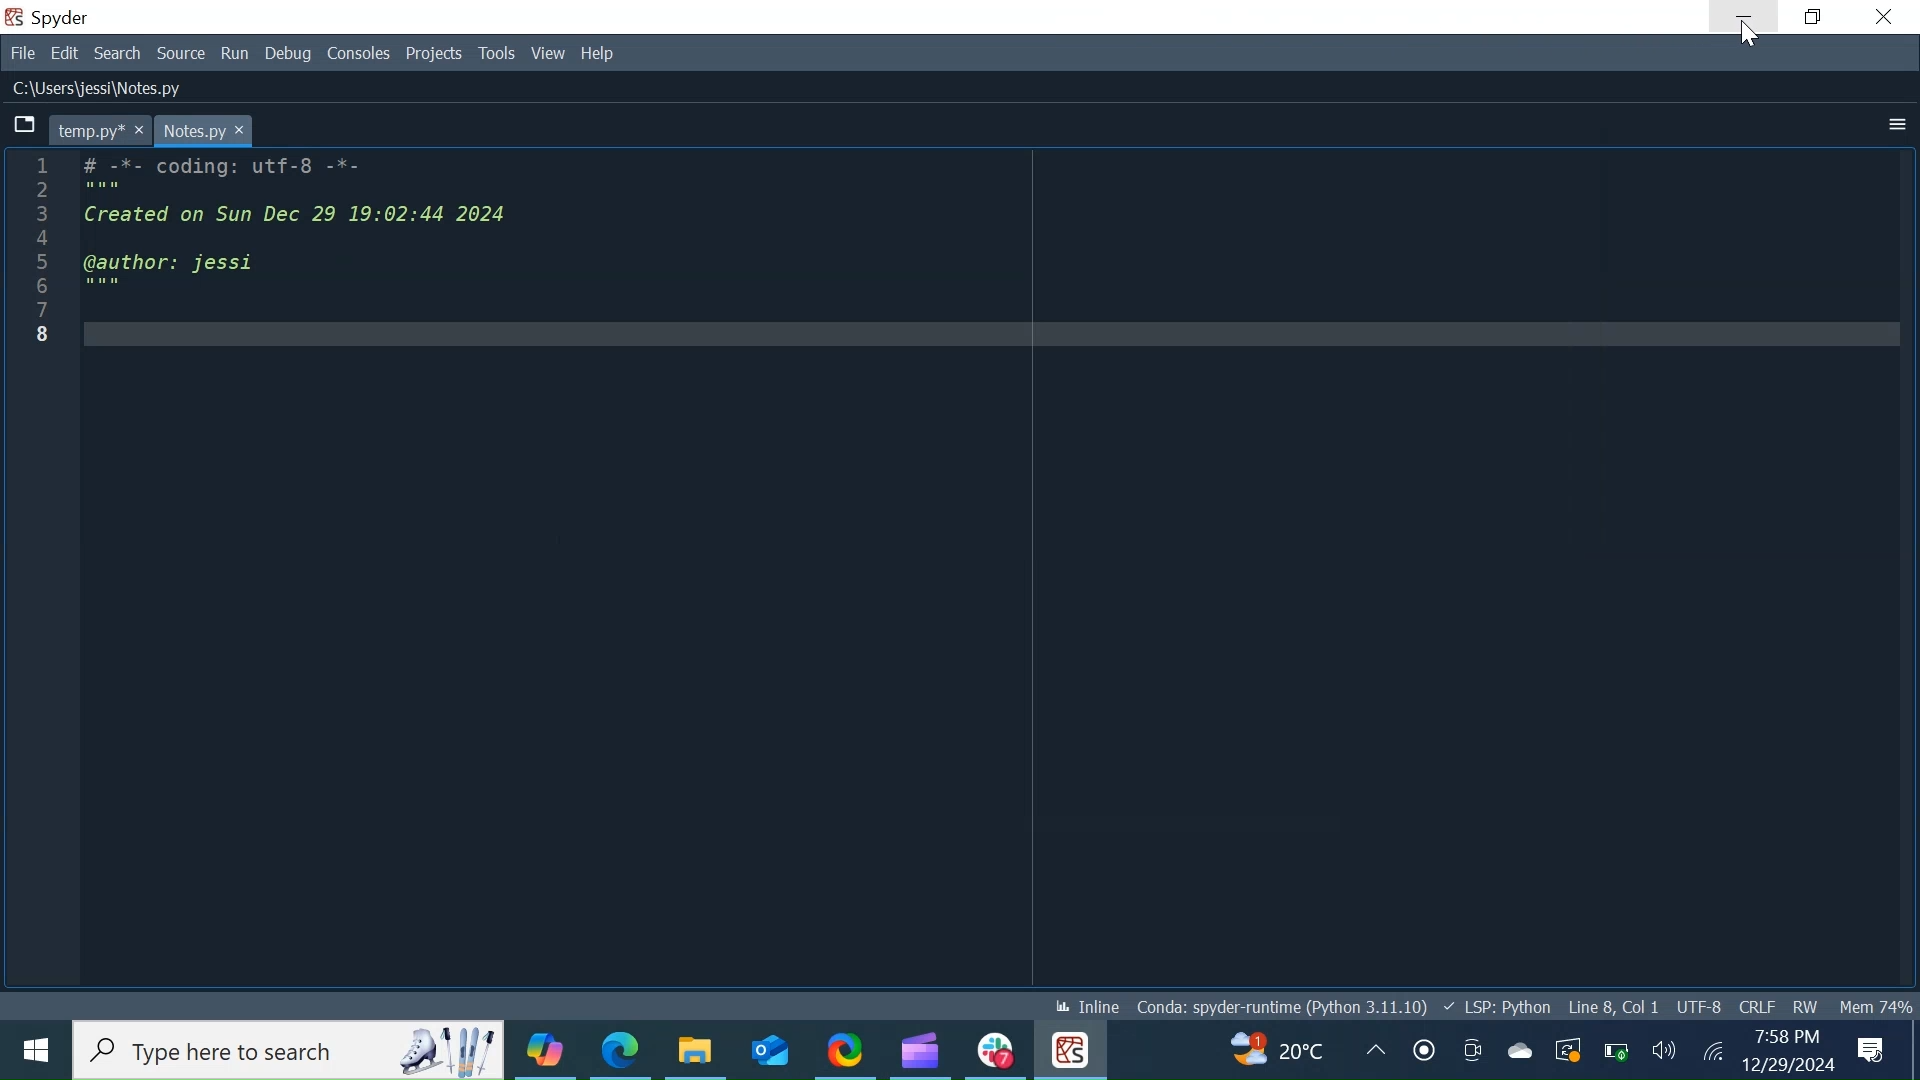  I want to click on File EQL Status, so click(1756, 1006).